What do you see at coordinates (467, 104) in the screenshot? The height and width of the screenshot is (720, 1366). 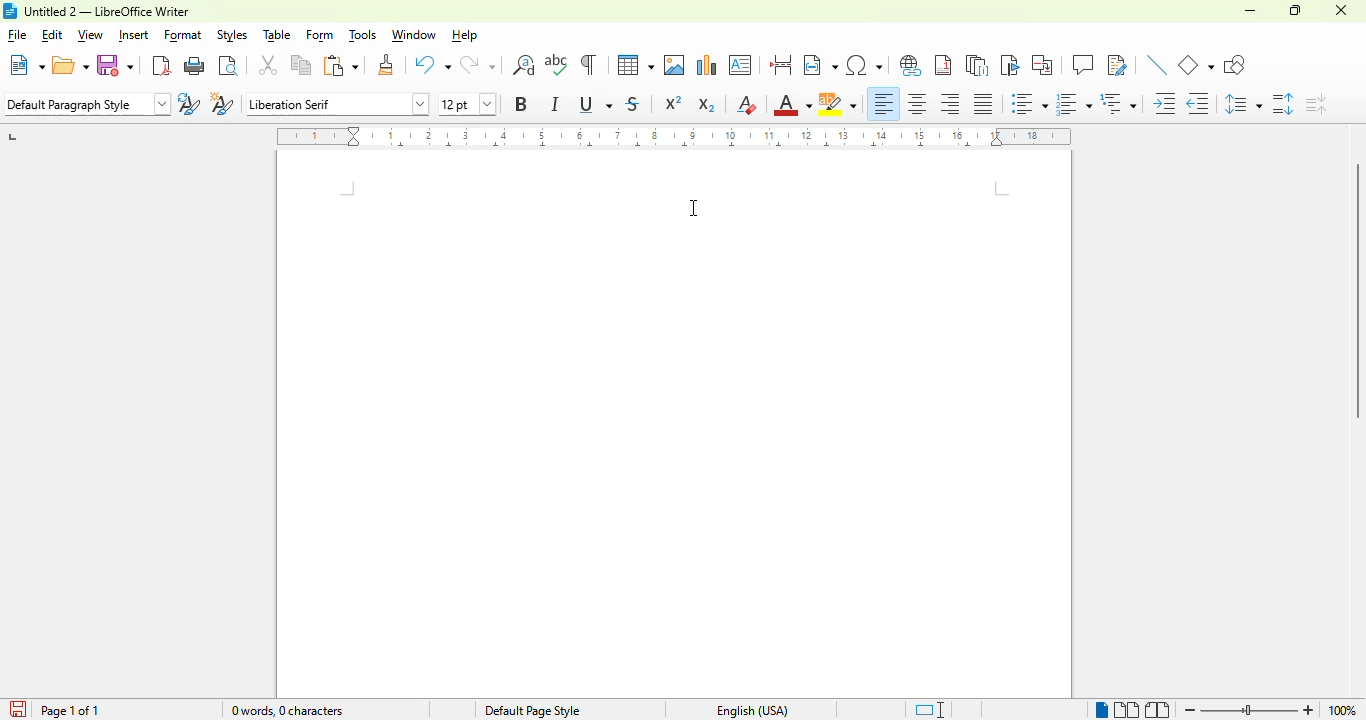 I see `font size` at bounding box center [467, 104].